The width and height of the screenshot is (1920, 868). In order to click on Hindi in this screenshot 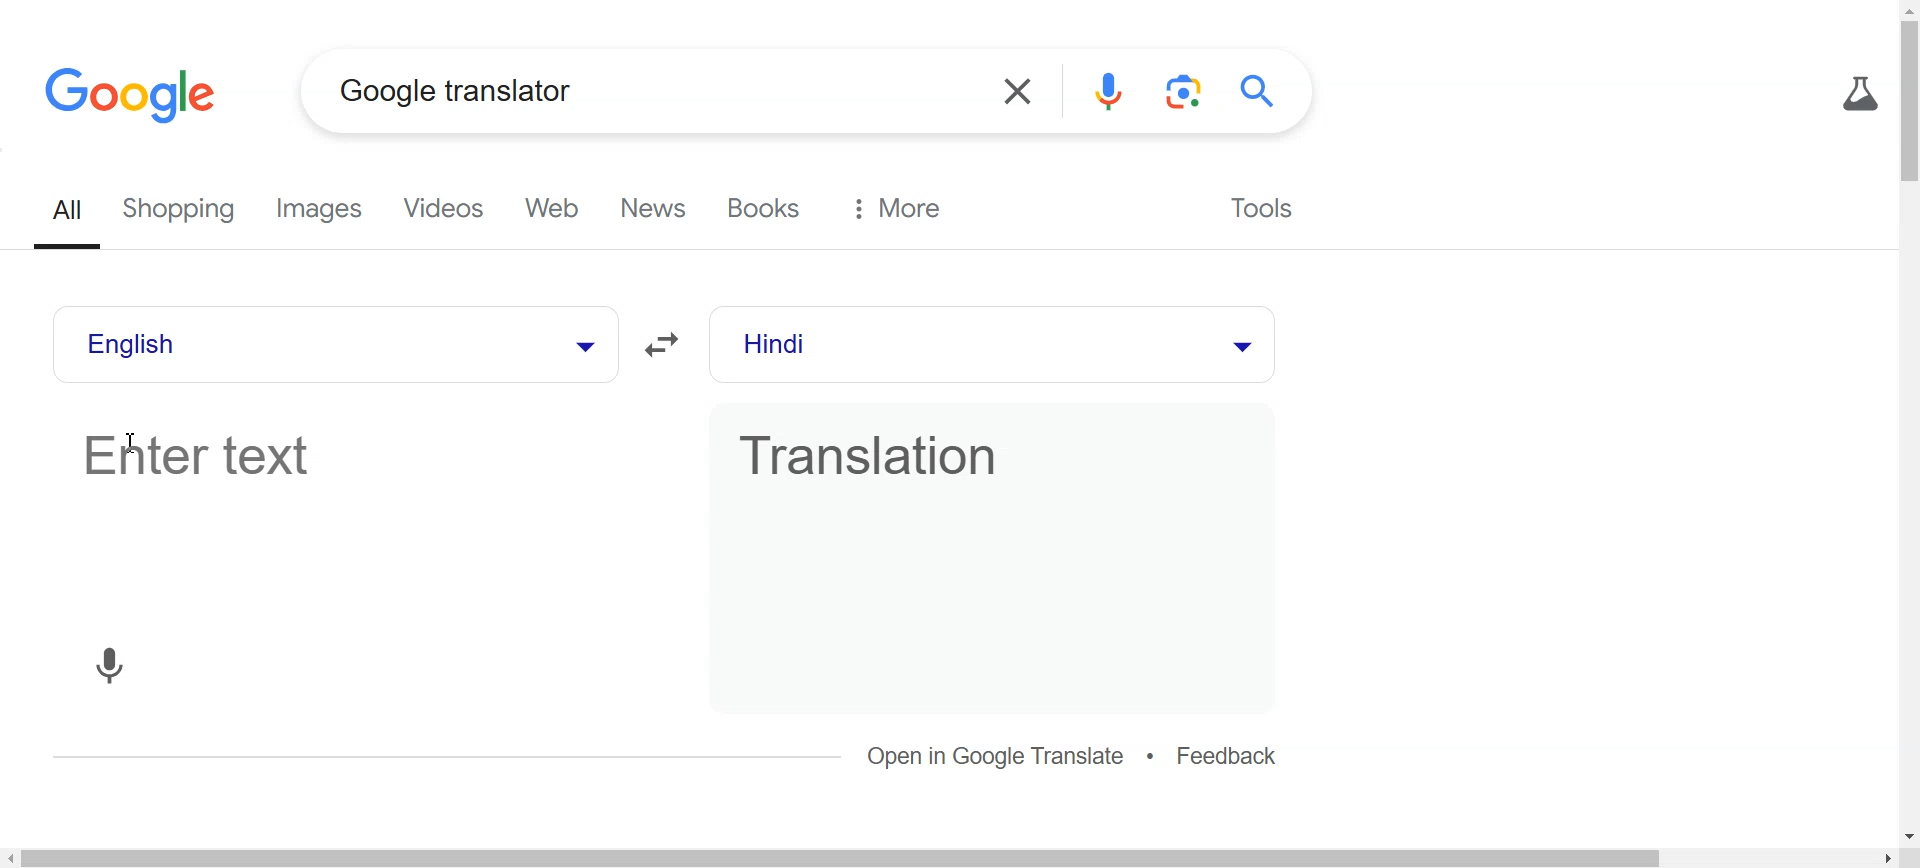, I will do `click(951, 345)`.